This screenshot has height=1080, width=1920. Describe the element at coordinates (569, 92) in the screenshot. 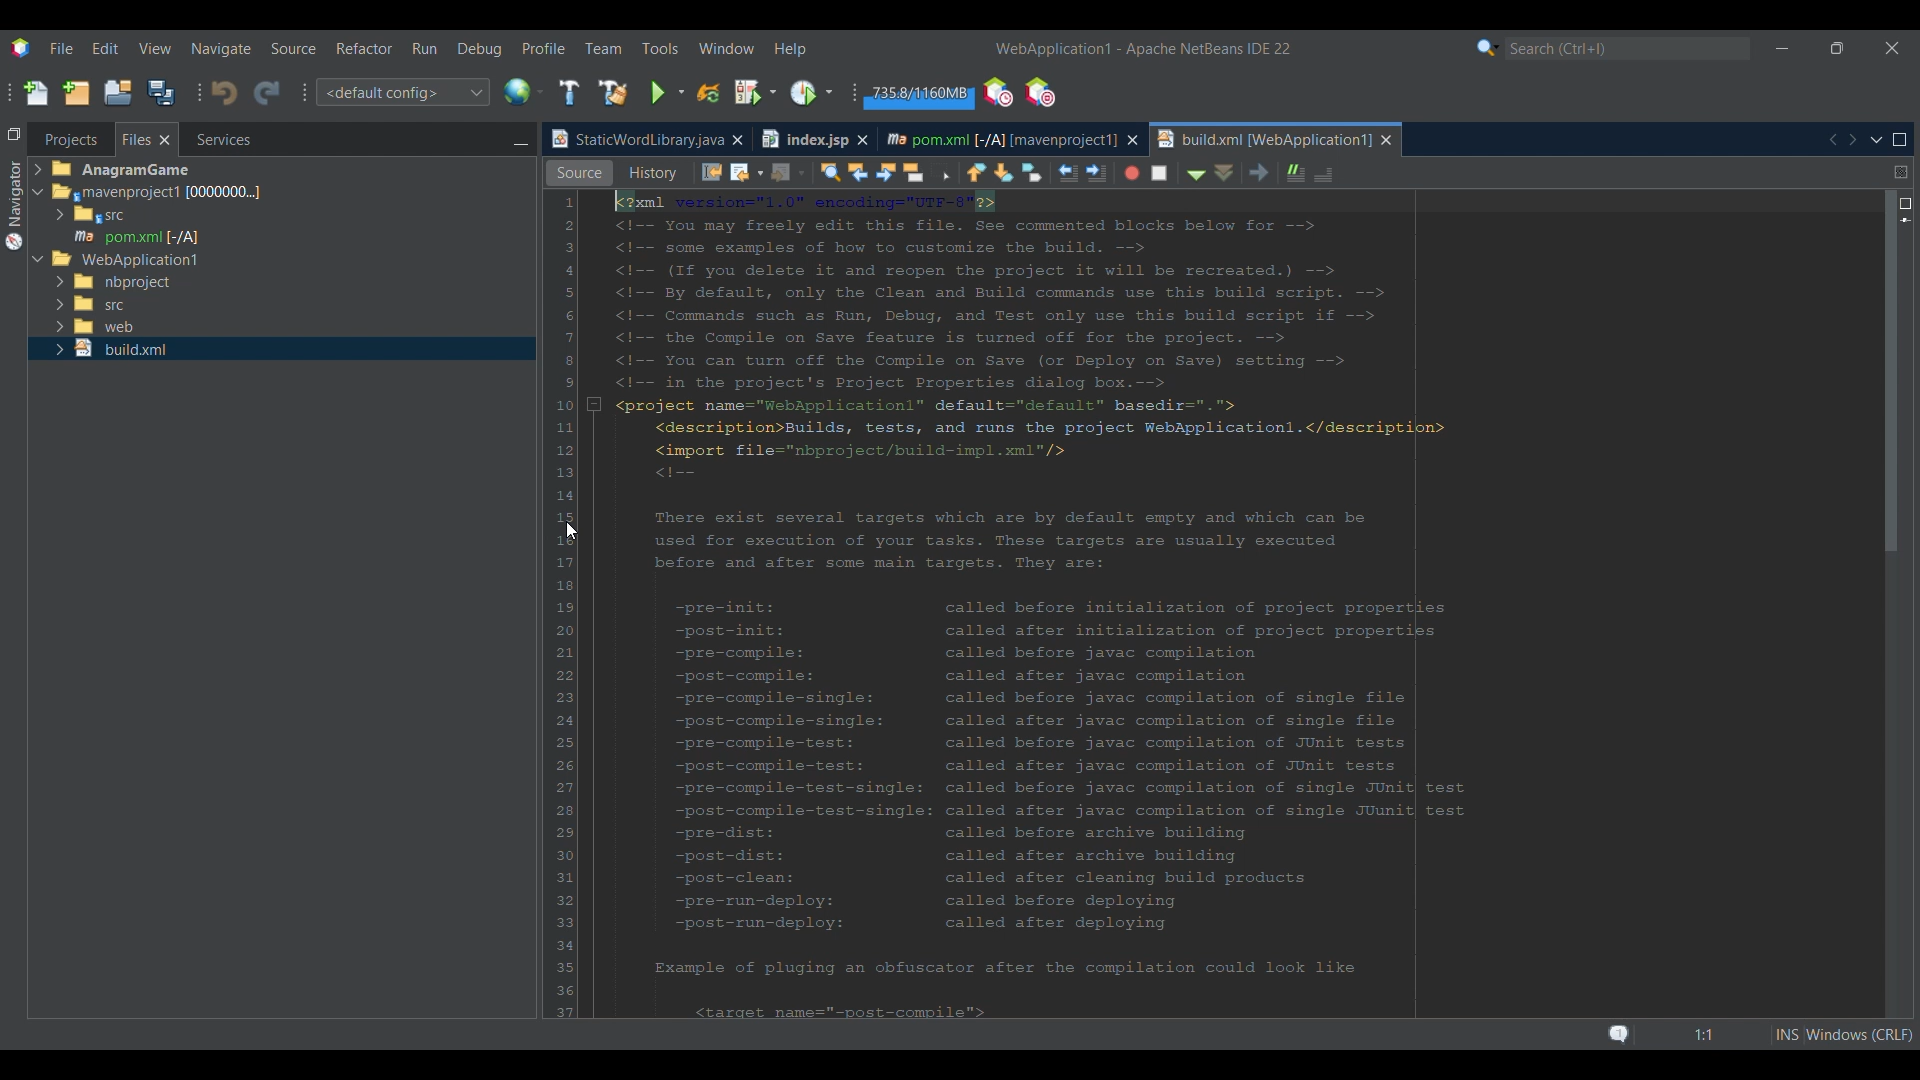

I see `Build main project` at that location.